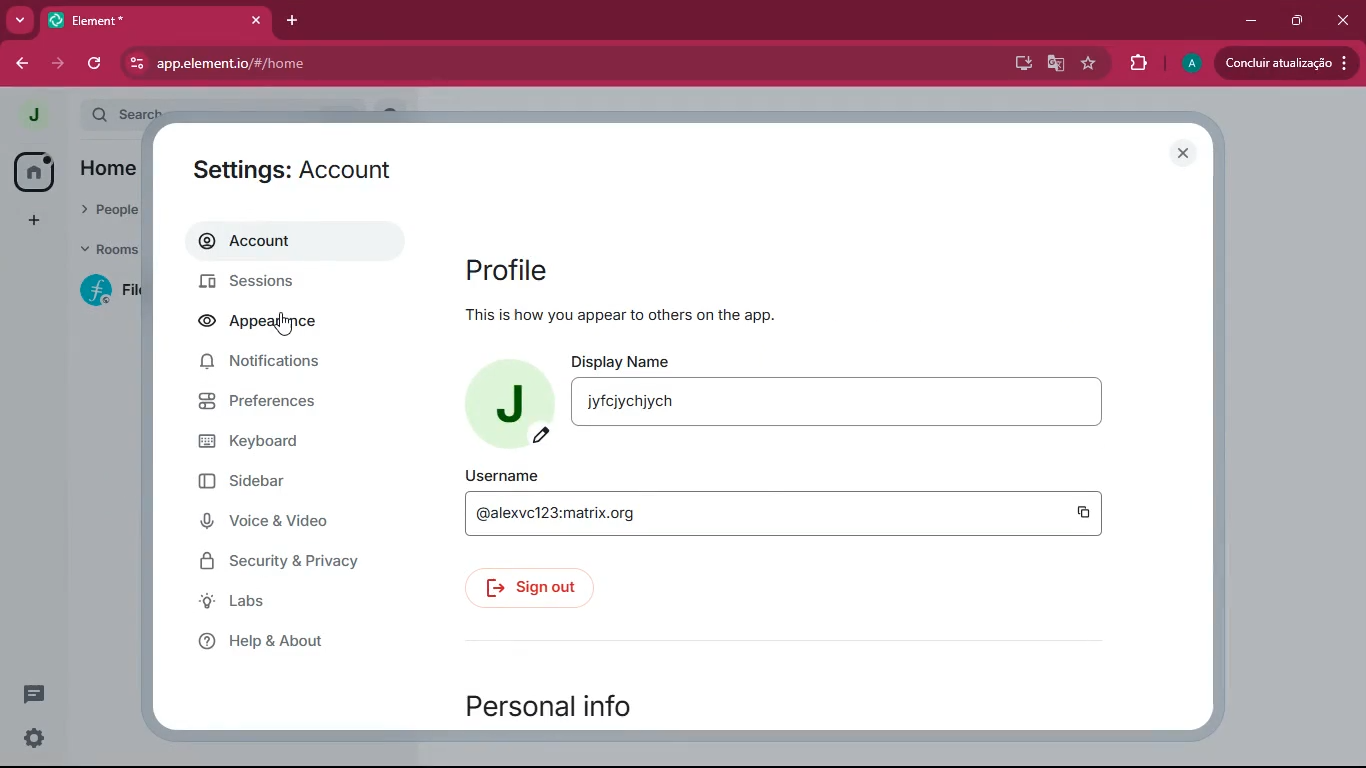  What do you see at coordinates (1088, 64) in the screenshot?
I see `favourite ` at bounding box center [1088, 64].